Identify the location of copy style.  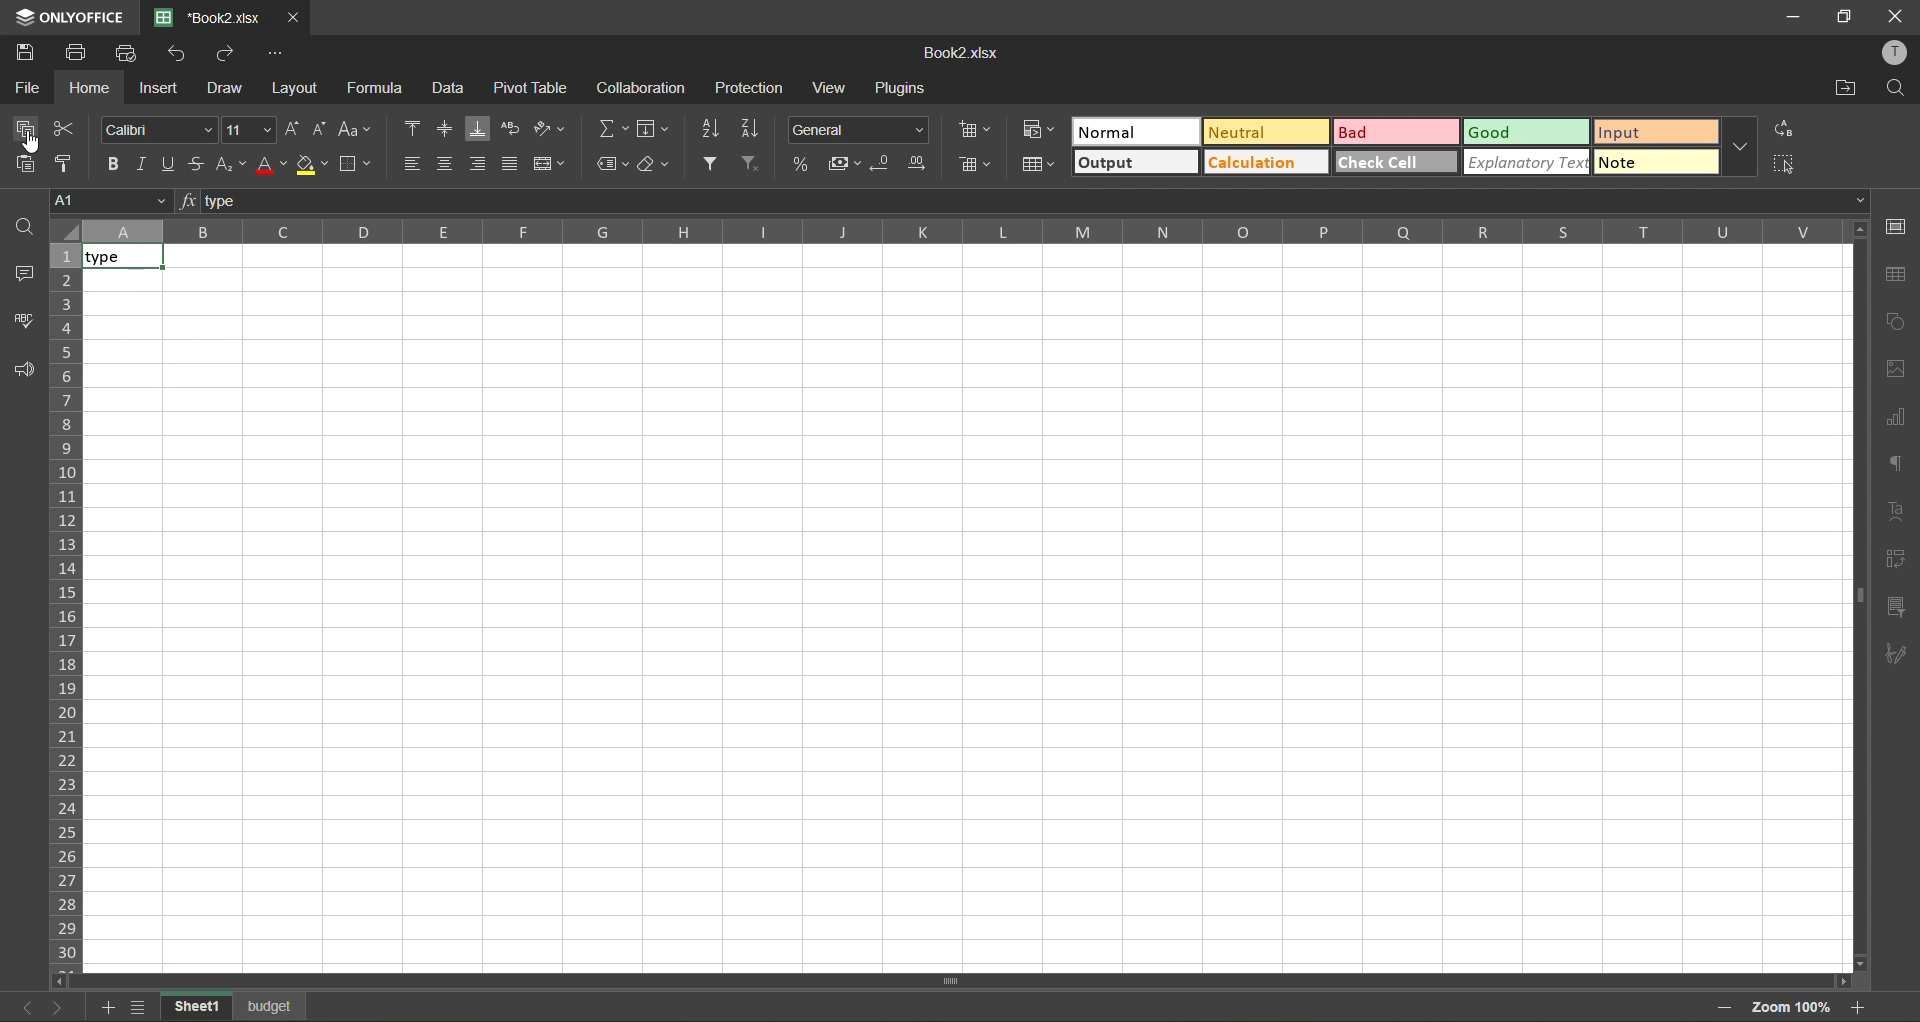
(67, 164).